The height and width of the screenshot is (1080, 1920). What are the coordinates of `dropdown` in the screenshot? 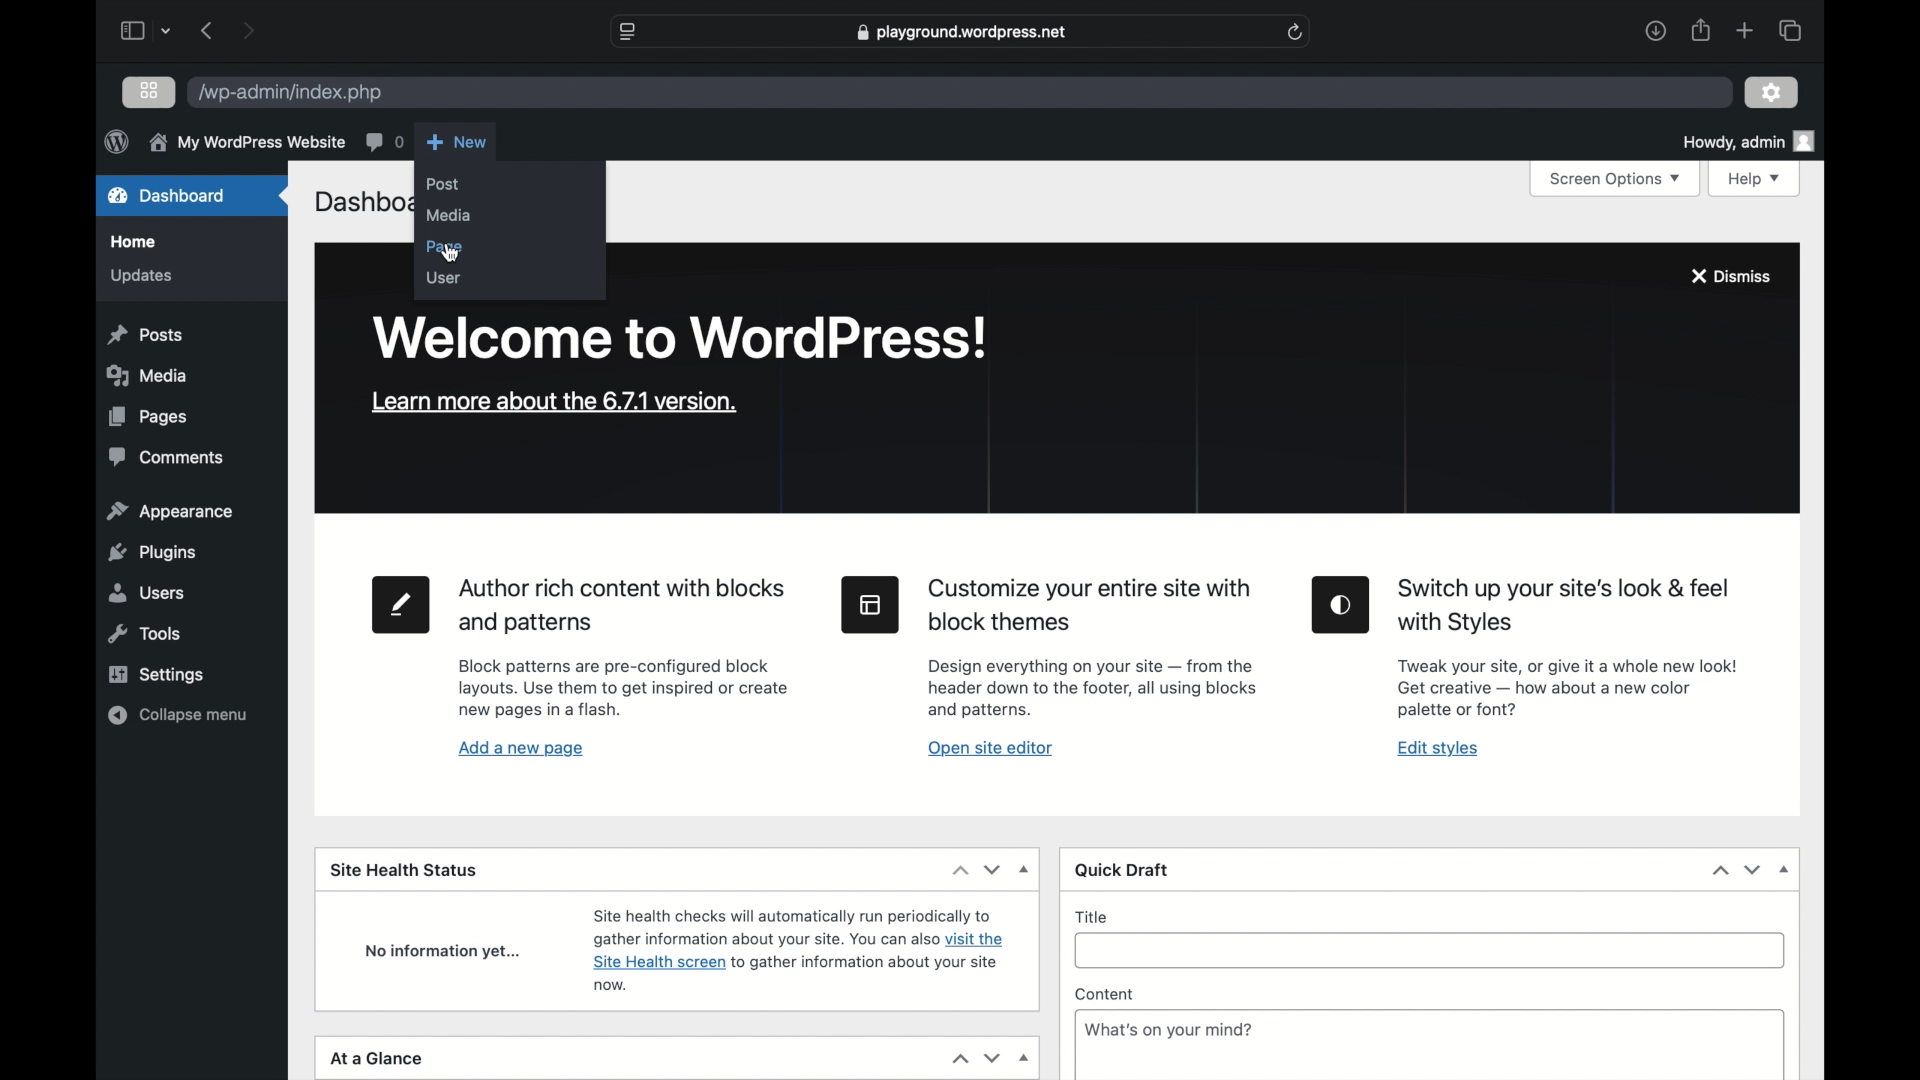 It's located at (1026, 870).